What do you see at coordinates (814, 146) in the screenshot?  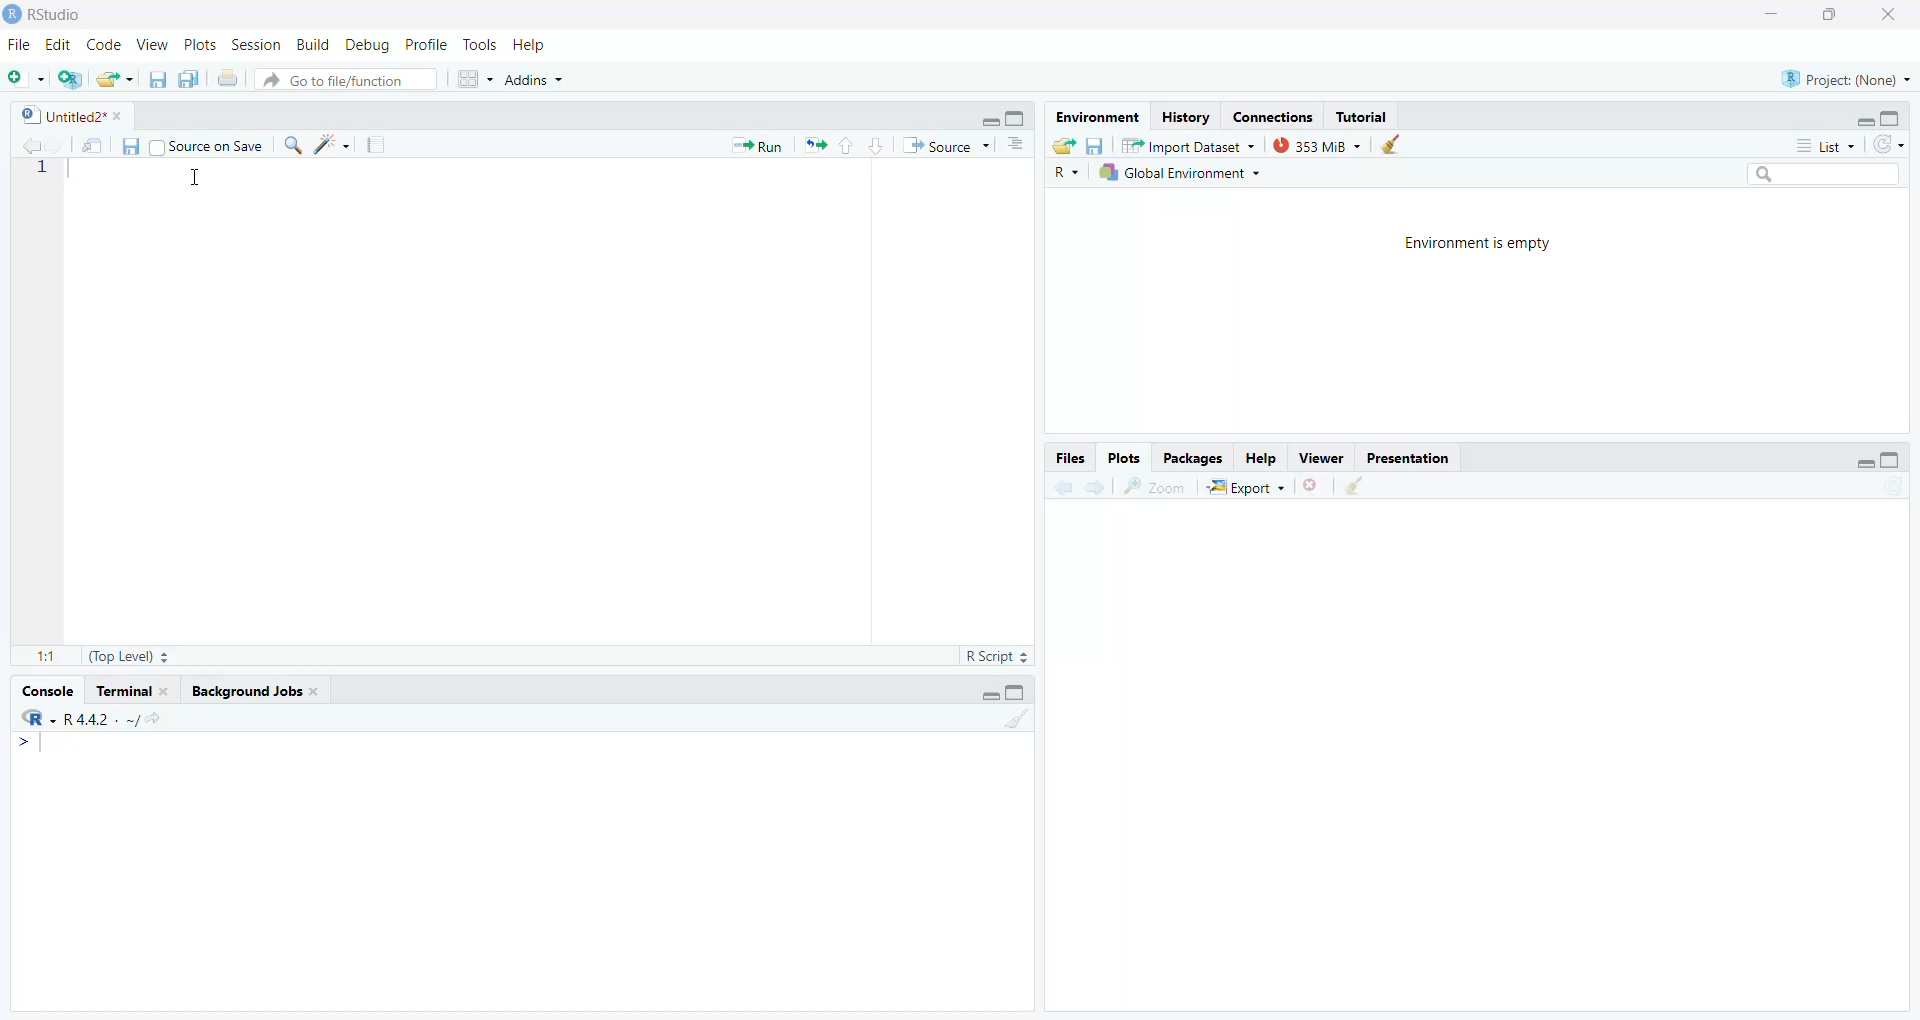 I see `re run the previous code` at bounding box center [814, 146].